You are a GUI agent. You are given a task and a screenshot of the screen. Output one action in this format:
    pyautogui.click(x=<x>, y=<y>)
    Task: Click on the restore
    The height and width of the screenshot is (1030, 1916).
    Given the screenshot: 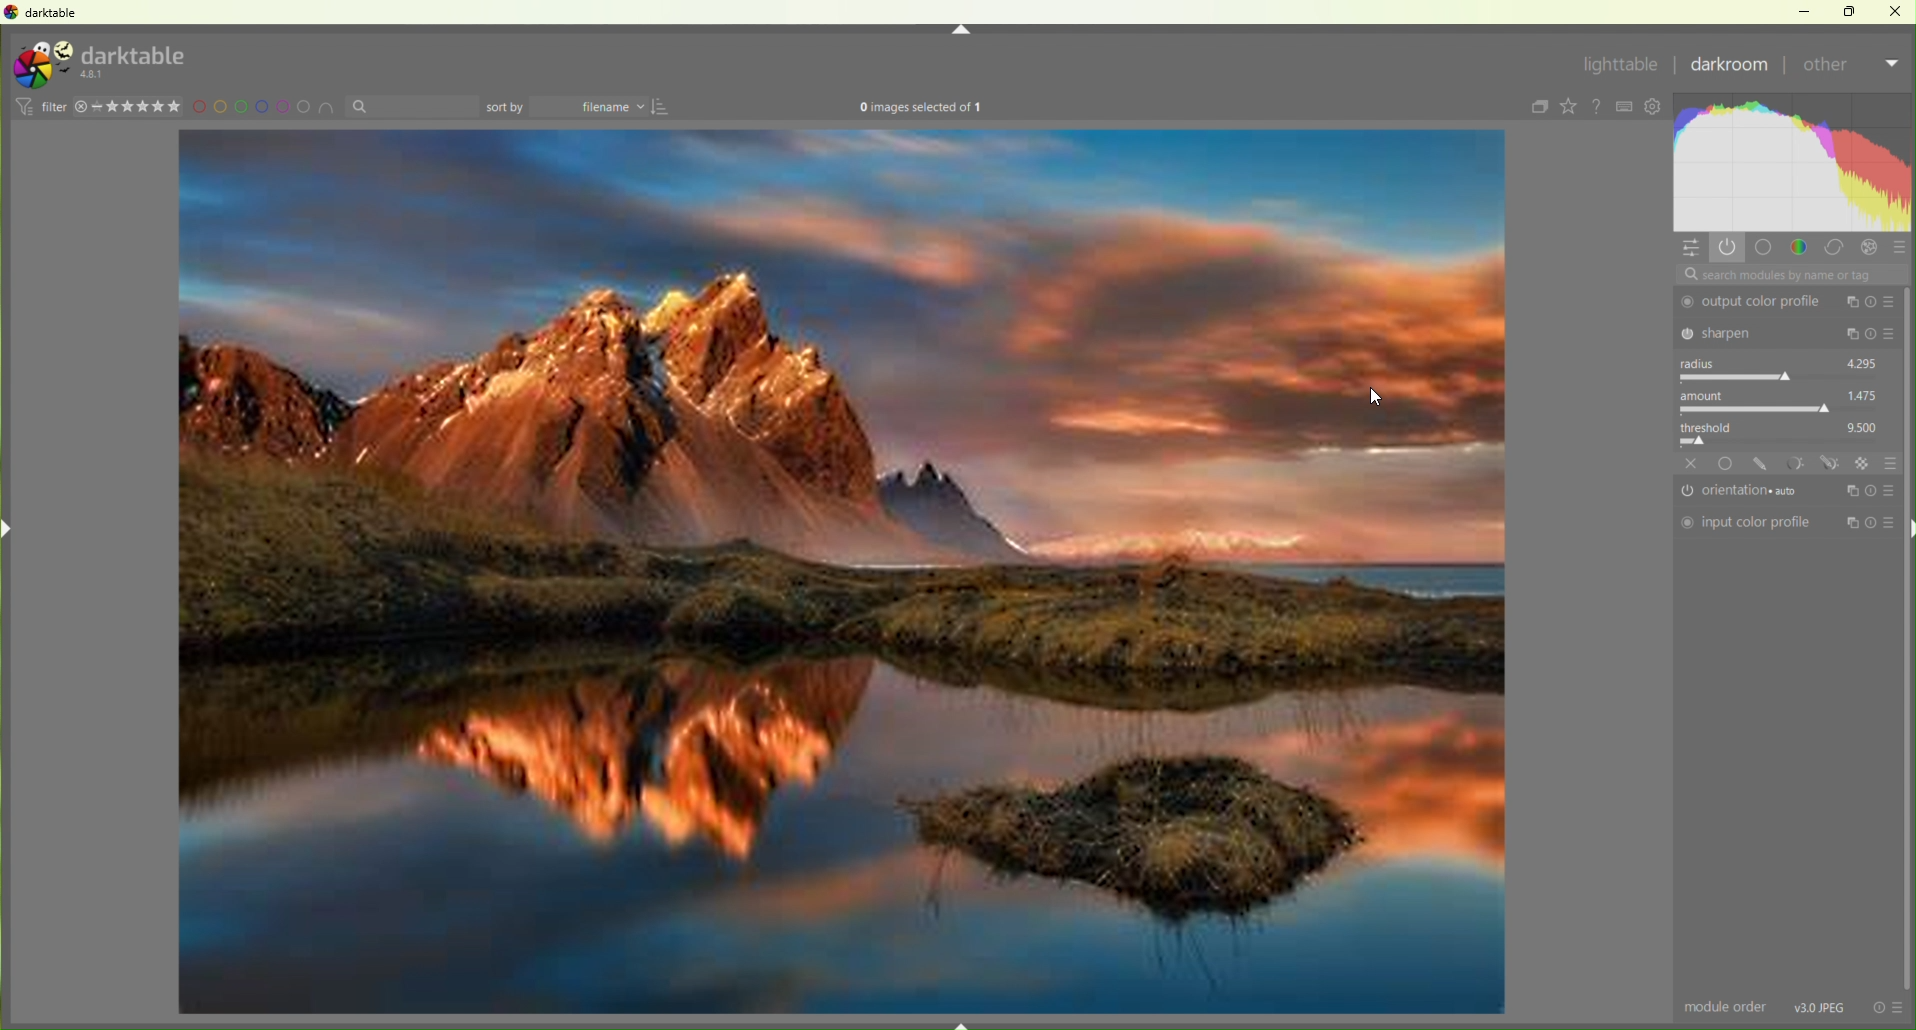 What is the action you would take?
    pyautogui.click(x=1852, y=10)
    